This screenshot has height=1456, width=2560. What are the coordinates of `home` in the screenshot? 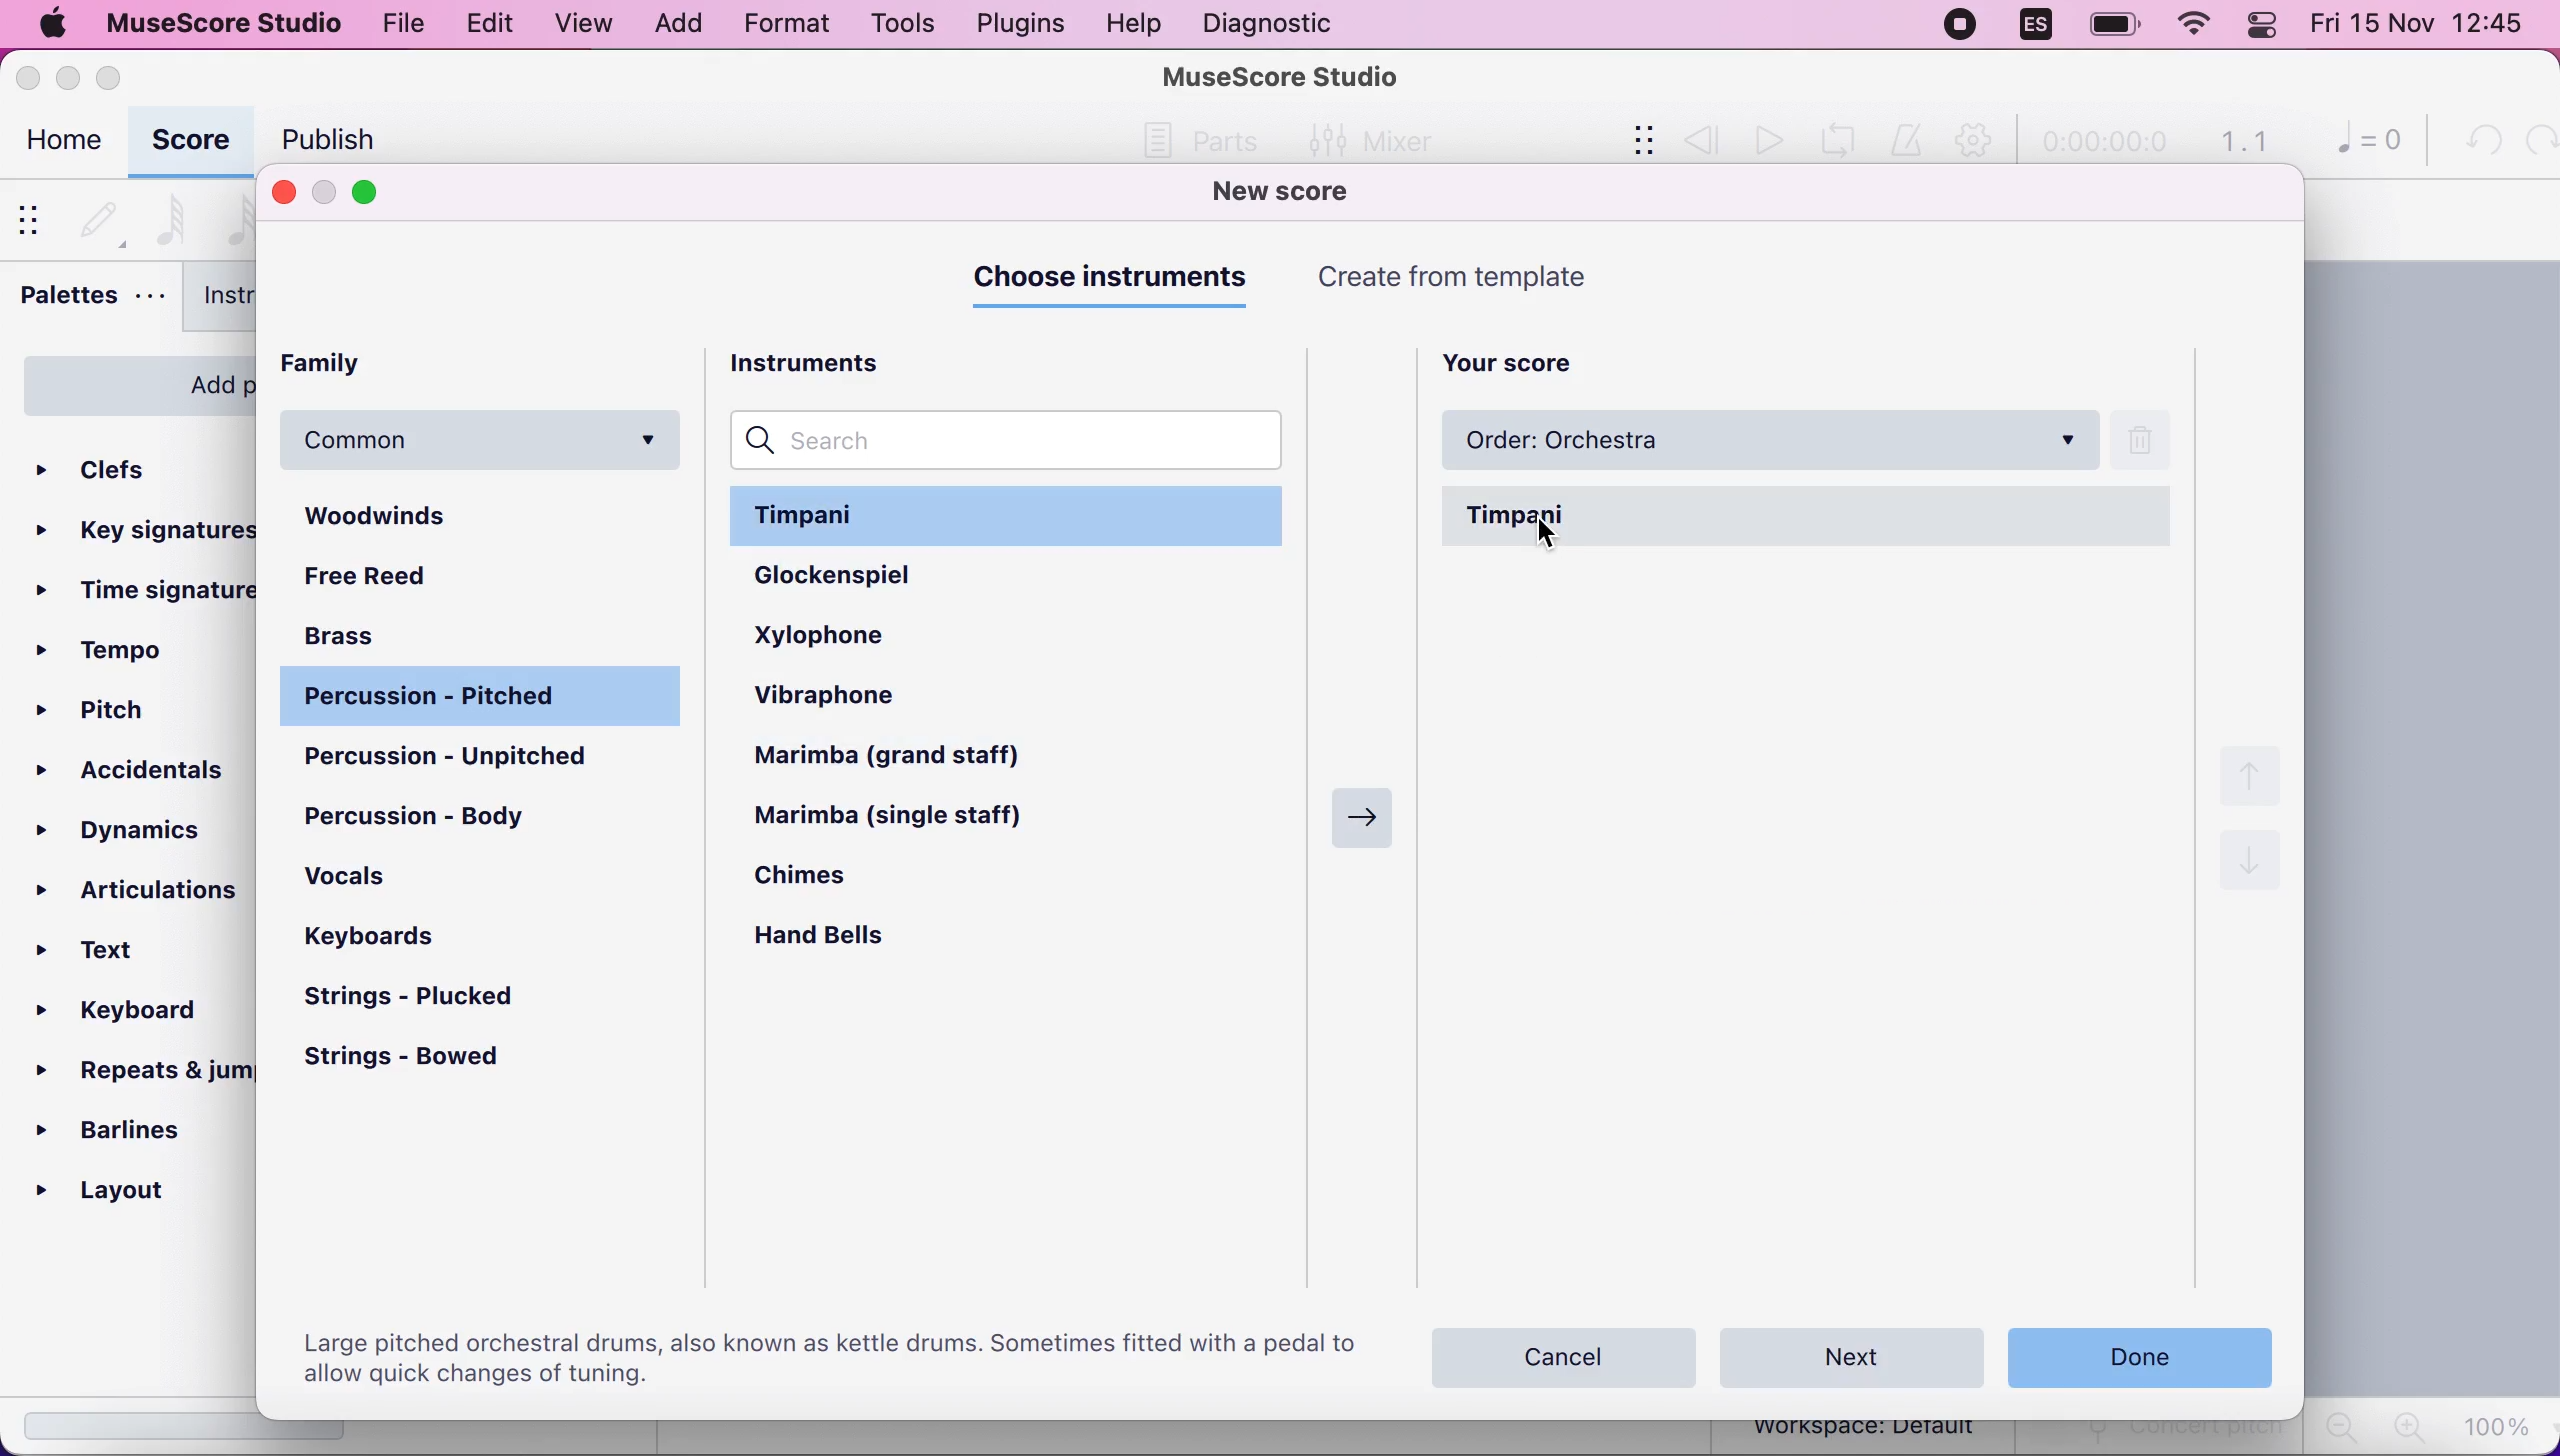 It's located at (61, 144).